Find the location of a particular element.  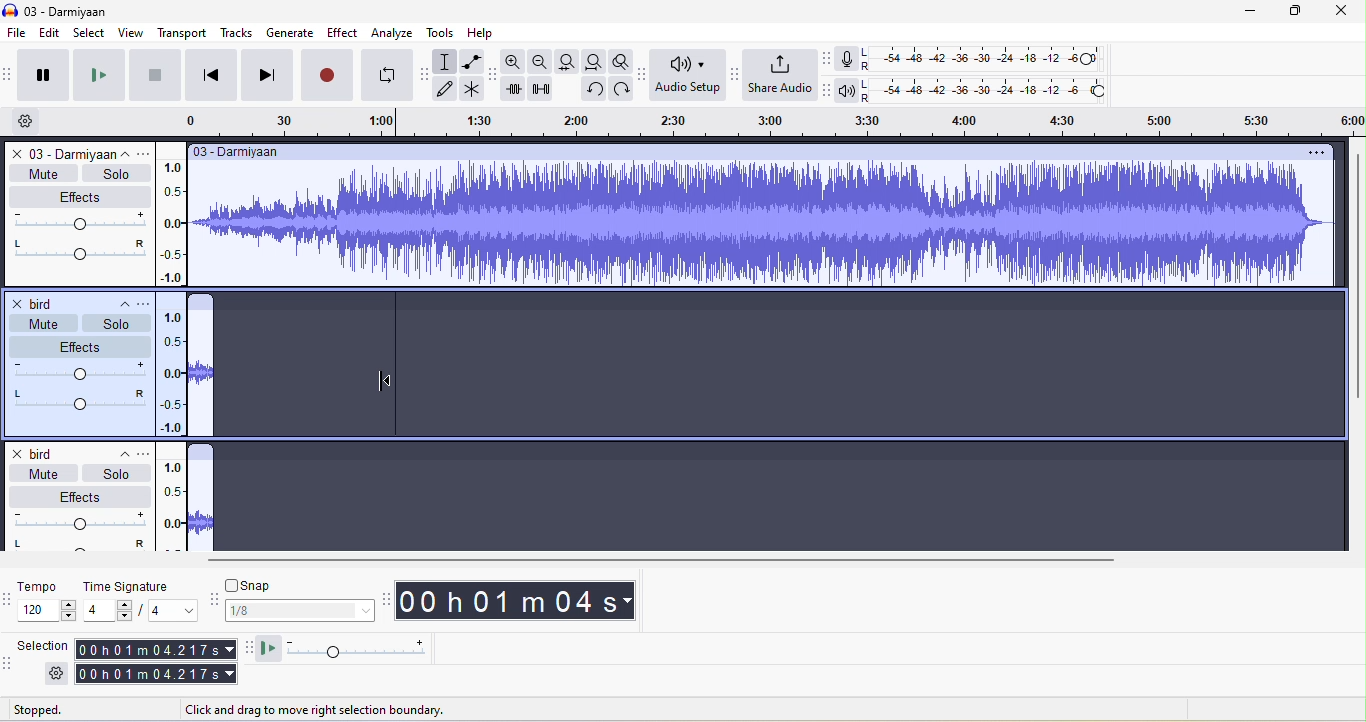

effect is located at coordinates (78, 198).